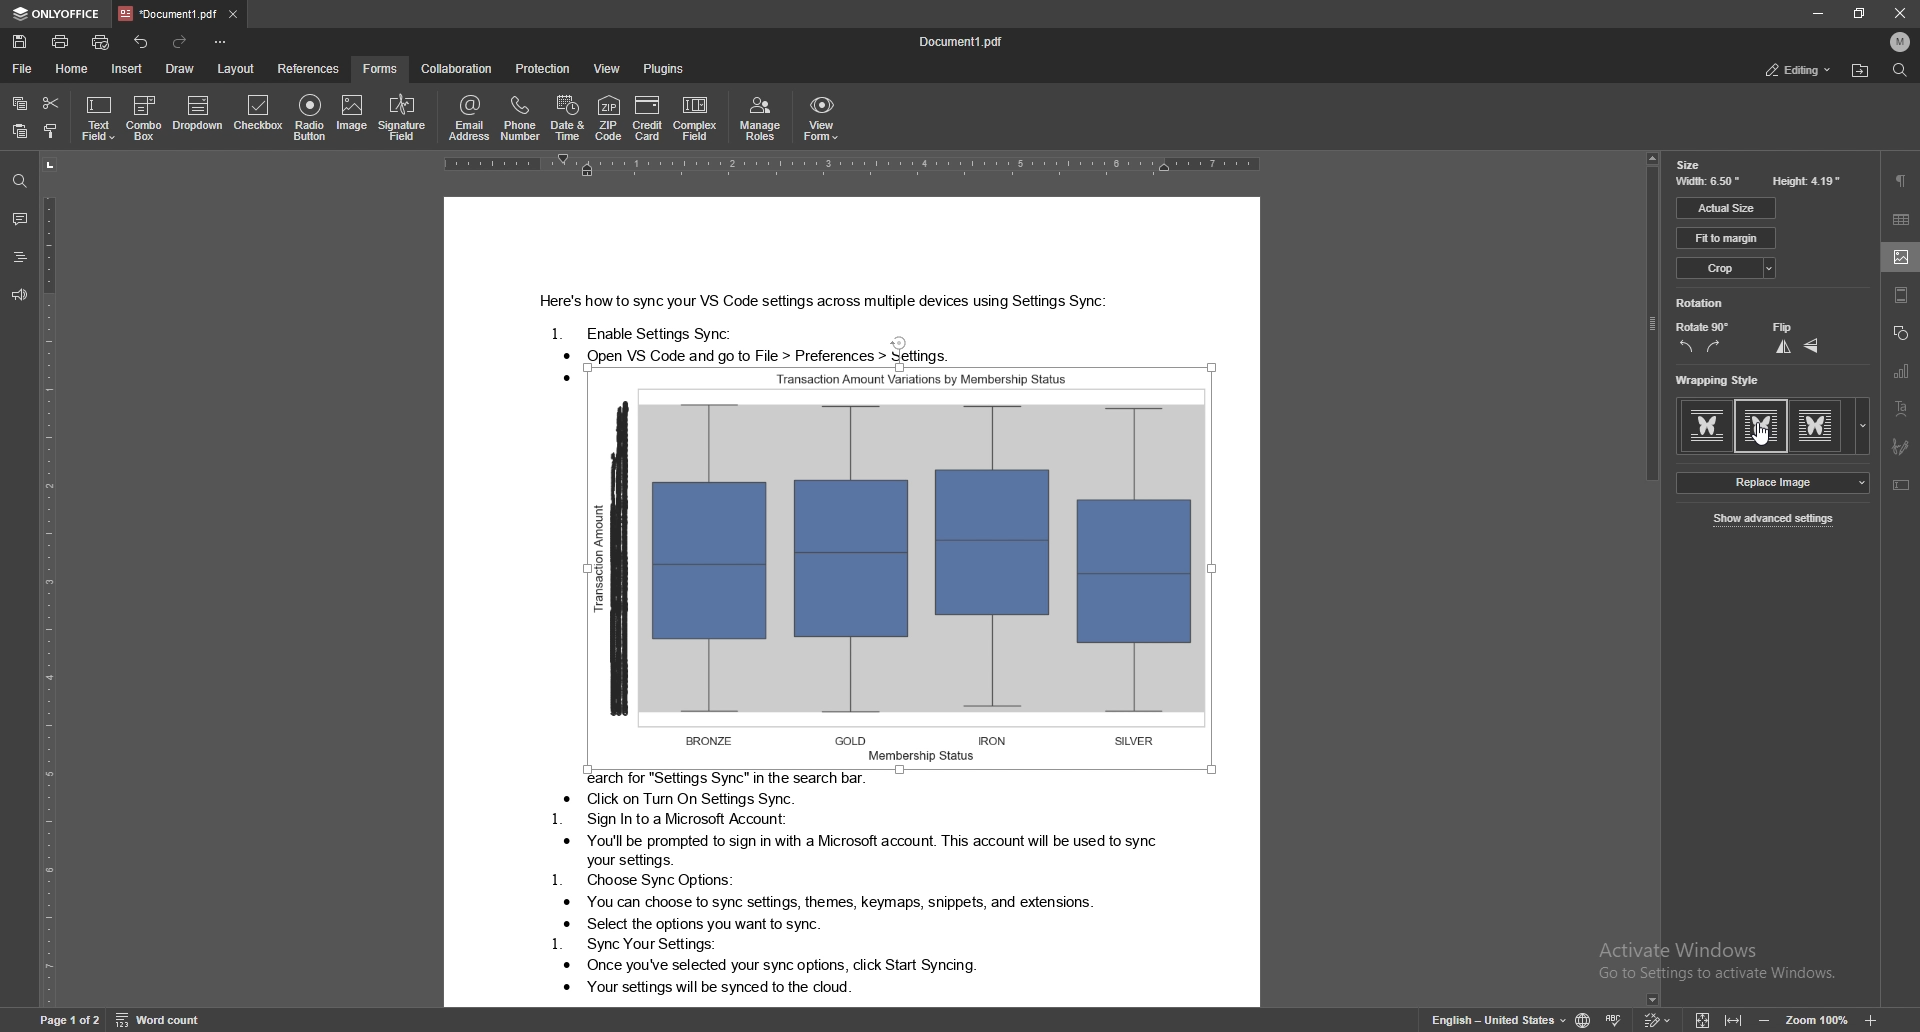 This screenshot has height=1032, width=1920. I want to click on change text language, so click(1498, 1019).